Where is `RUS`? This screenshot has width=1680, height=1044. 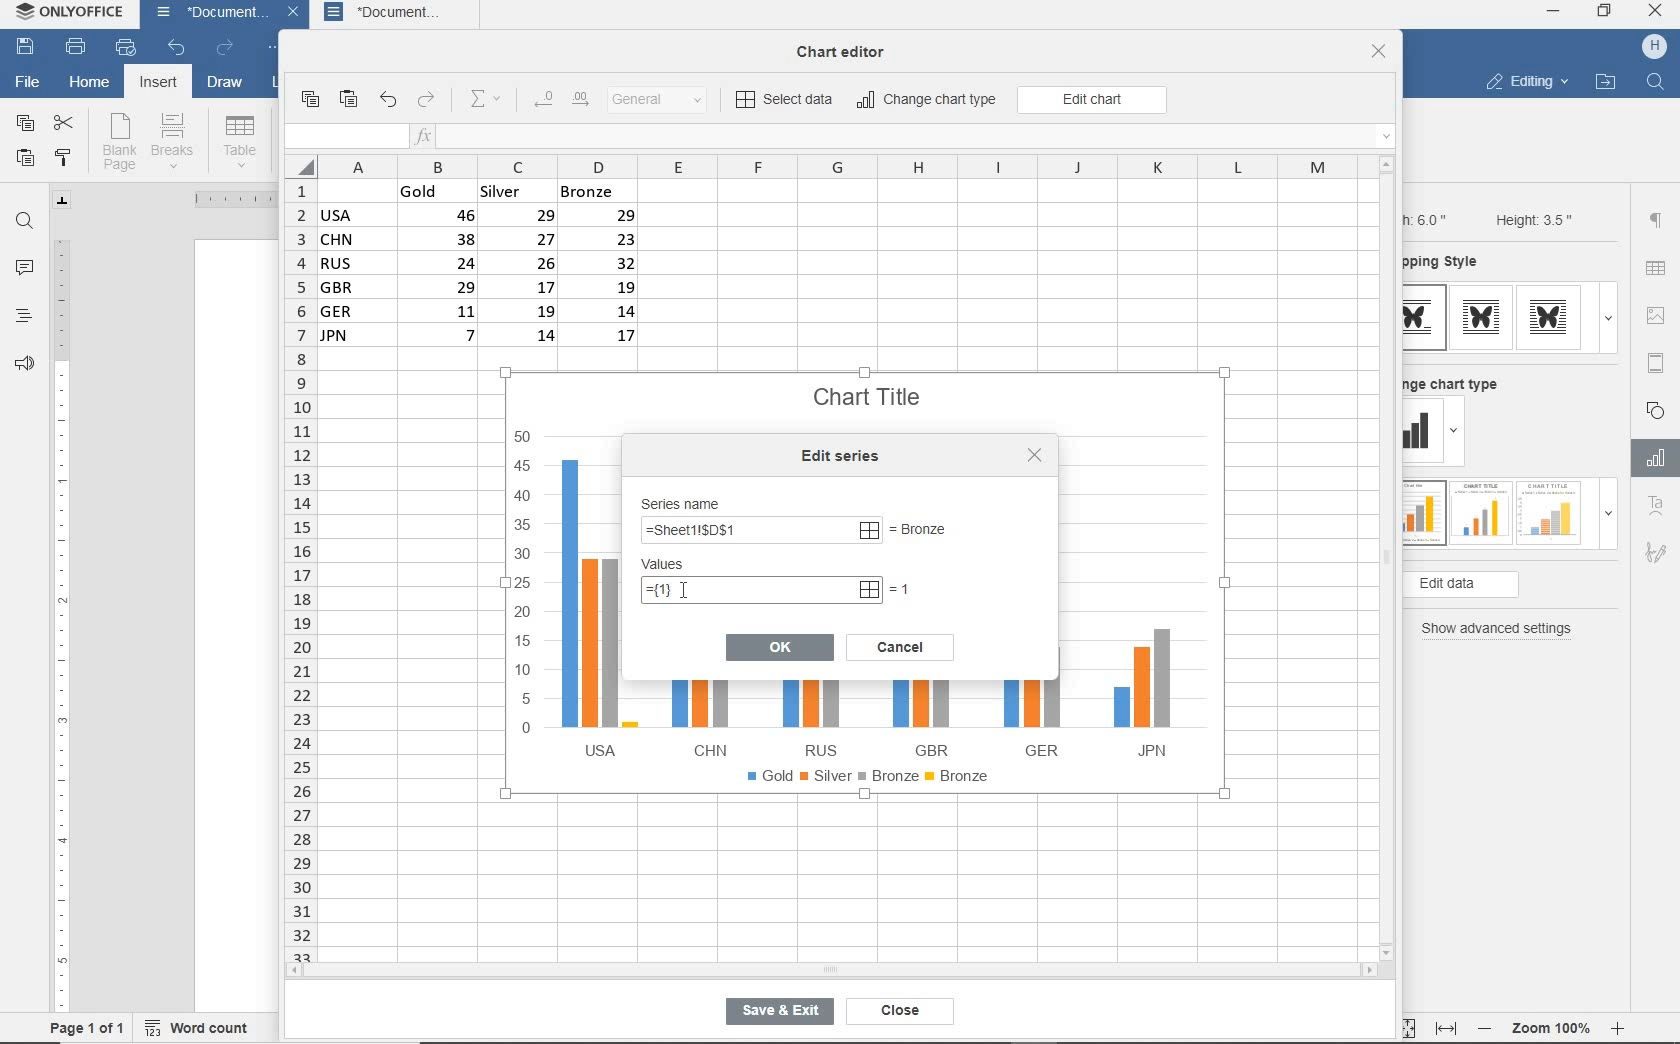
RUS is located at coordinates (815, 718).